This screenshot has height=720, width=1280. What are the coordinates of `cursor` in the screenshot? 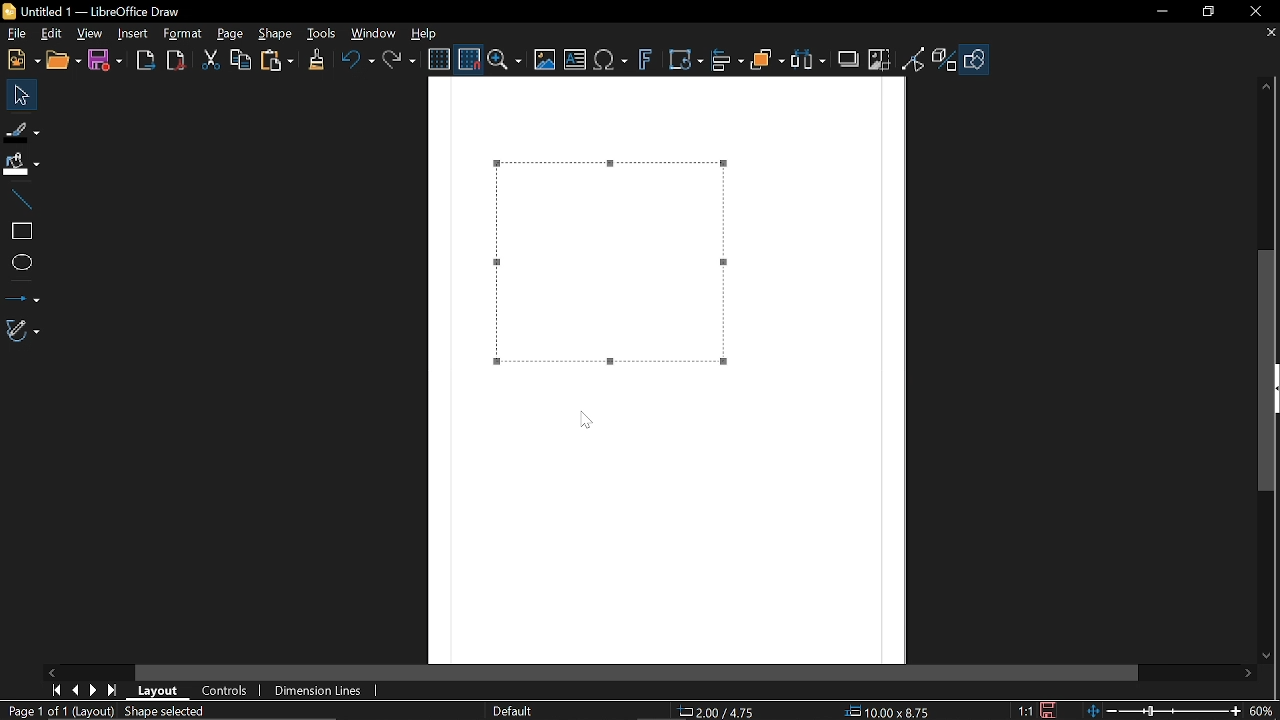 It's located at (582, 422).